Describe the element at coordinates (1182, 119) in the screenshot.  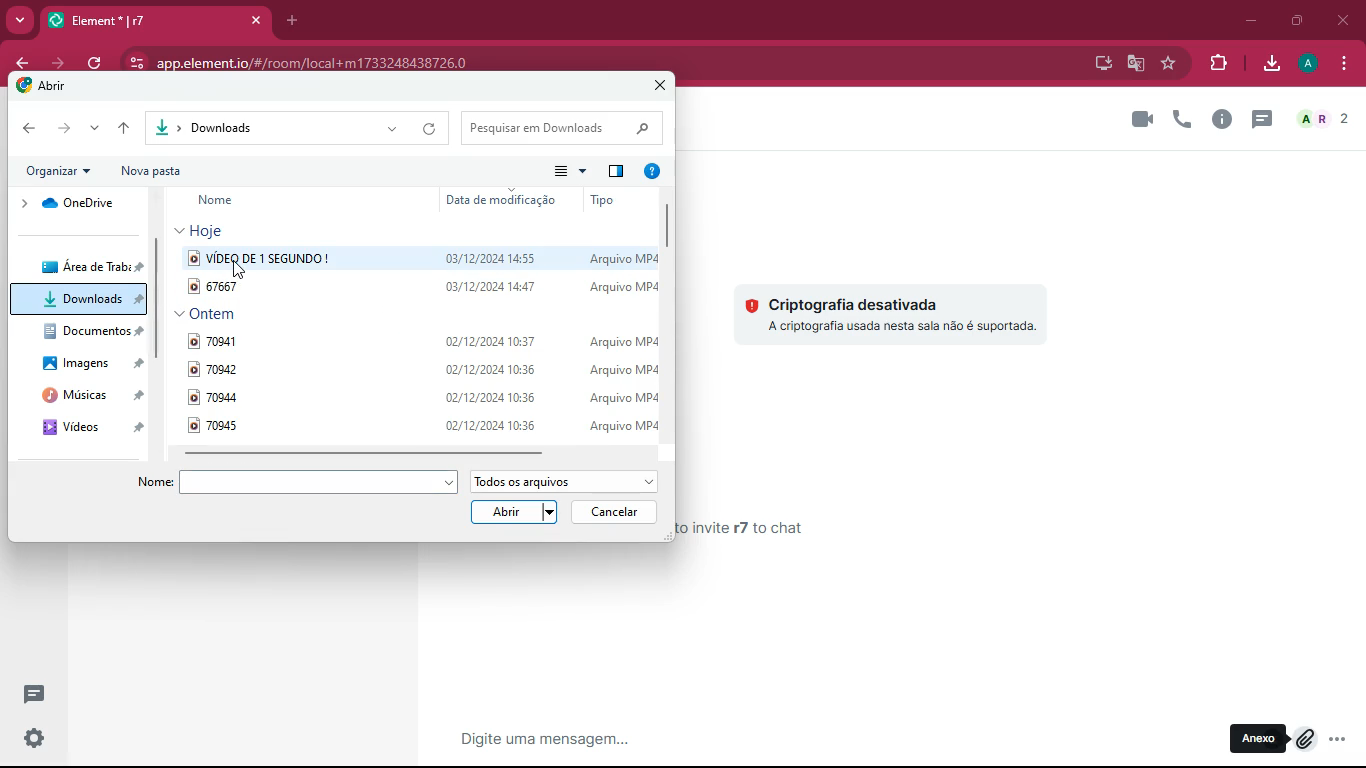
I see `call` at that location.